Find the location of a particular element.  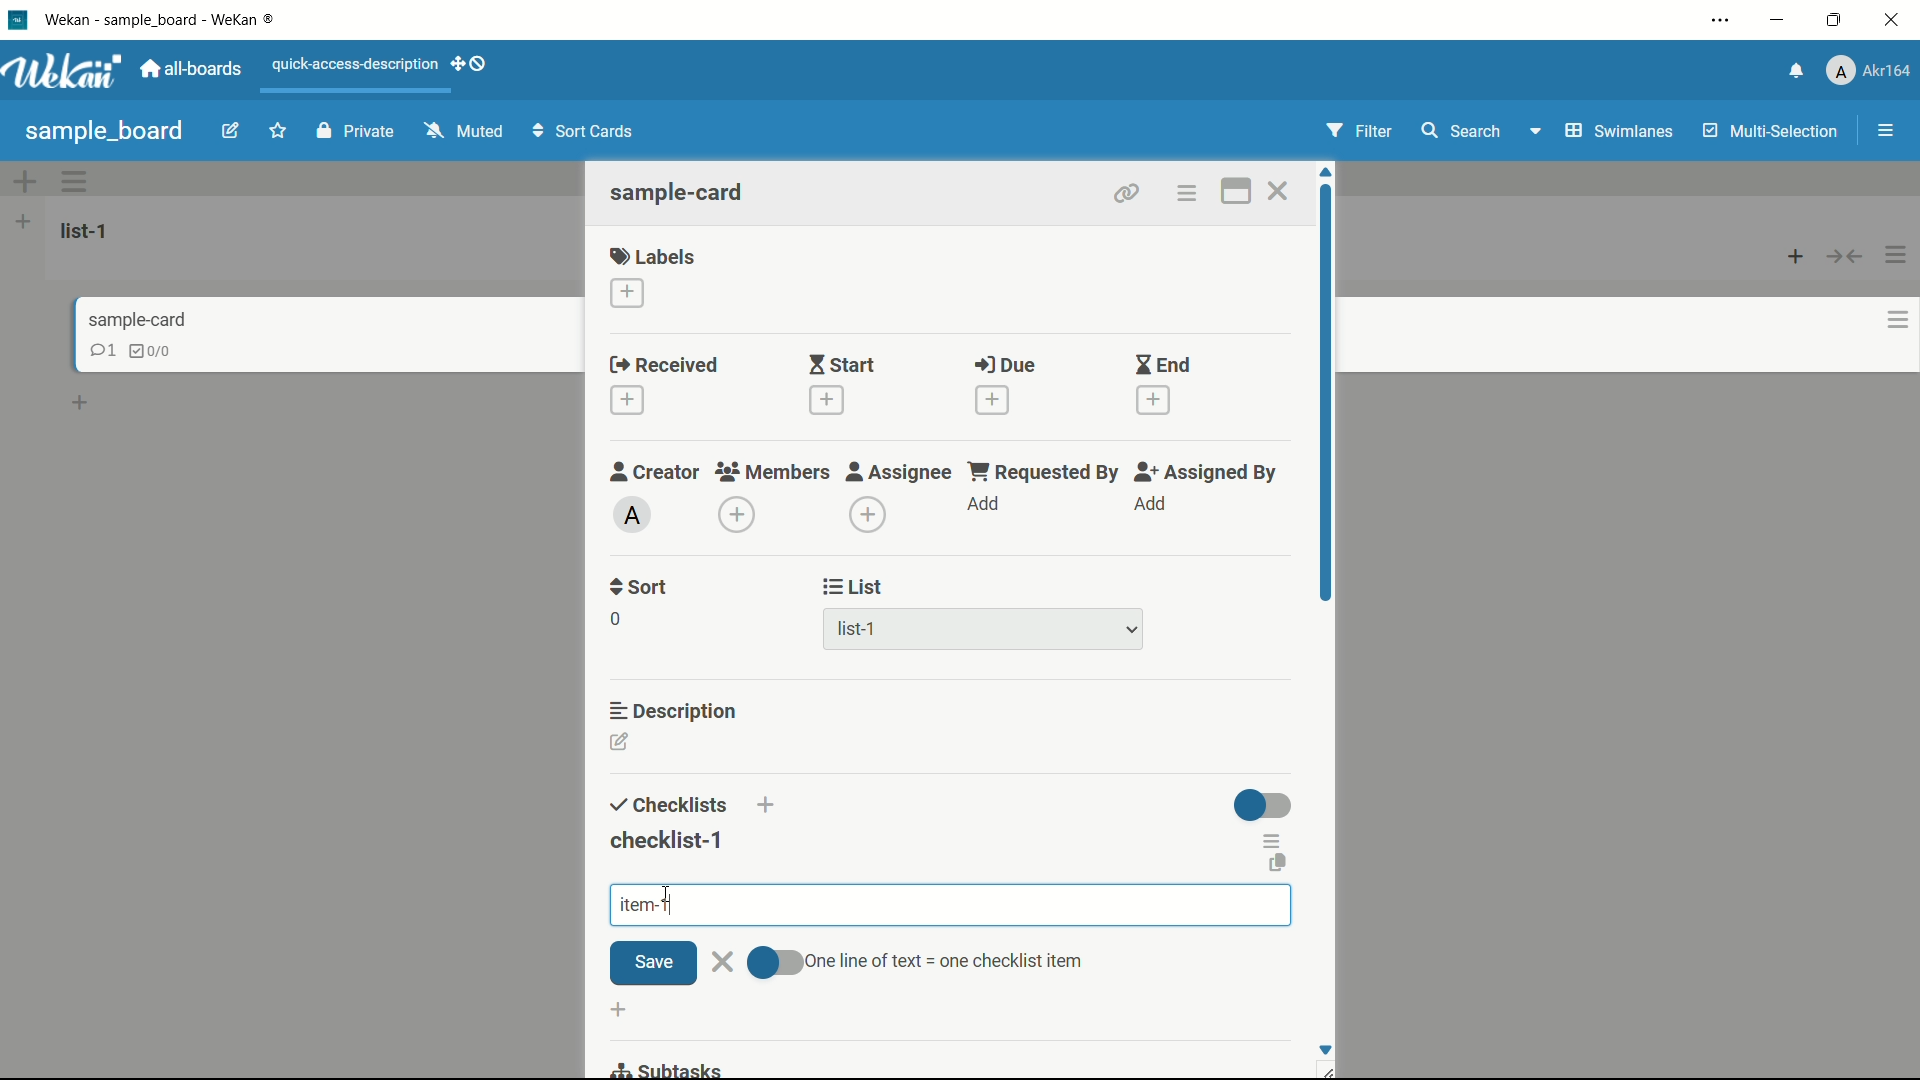

due is located at coordinates (1005, 367).